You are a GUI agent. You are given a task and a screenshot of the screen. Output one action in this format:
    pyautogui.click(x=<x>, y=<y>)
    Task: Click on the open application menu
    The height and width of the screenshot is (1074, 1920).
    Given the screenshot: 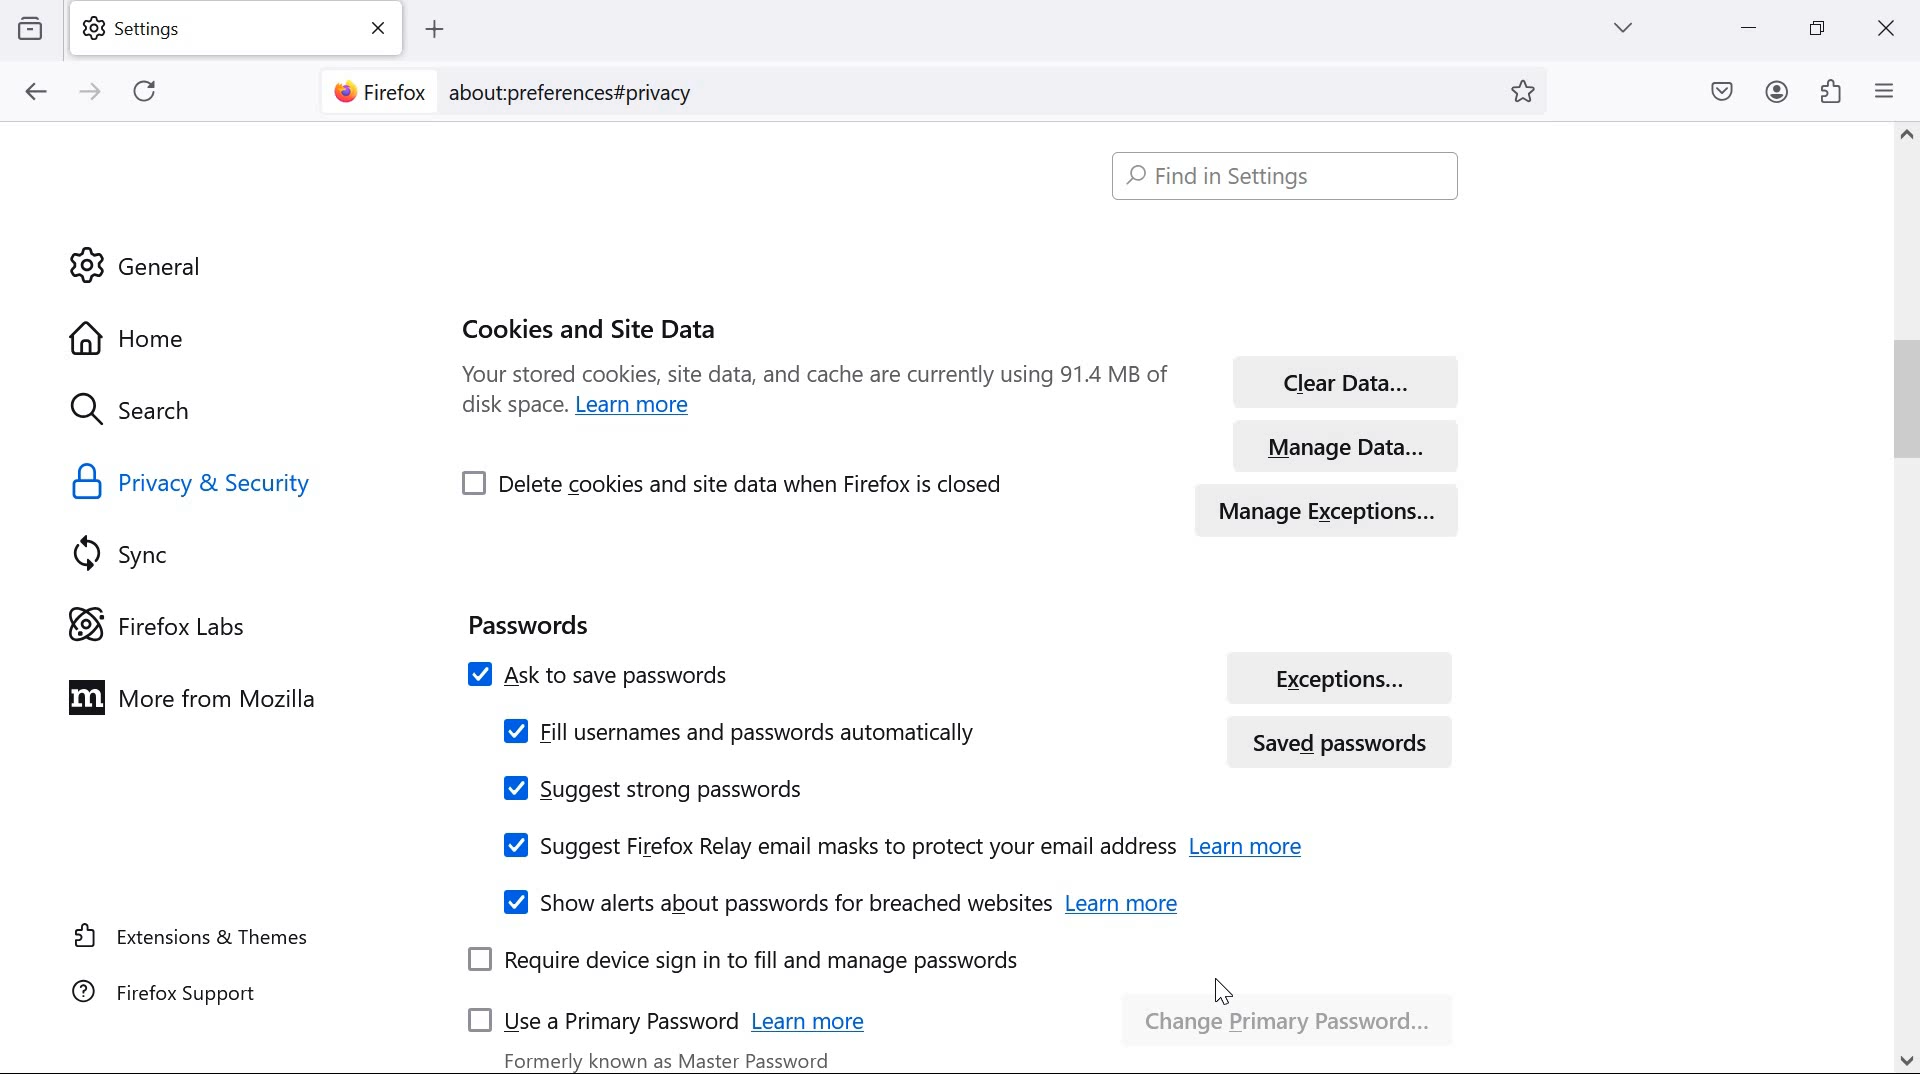 What is the action you would take?
    pyautogui.click(x=1889, y=90)
    